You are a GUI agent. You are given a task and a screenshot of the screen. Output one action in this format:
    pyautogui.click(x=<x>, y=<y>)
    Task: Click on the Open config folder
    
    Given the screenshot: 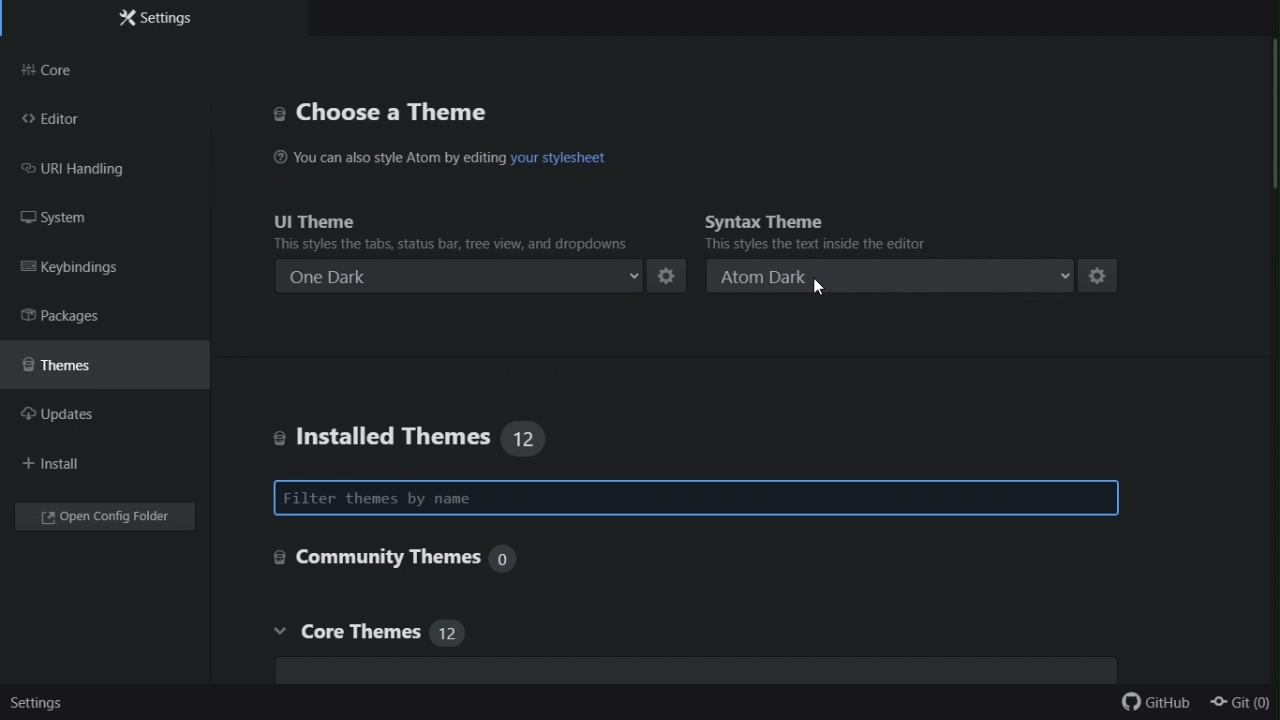 What is the action you would take?
    pyautogui.click(x=103, y=515)
    